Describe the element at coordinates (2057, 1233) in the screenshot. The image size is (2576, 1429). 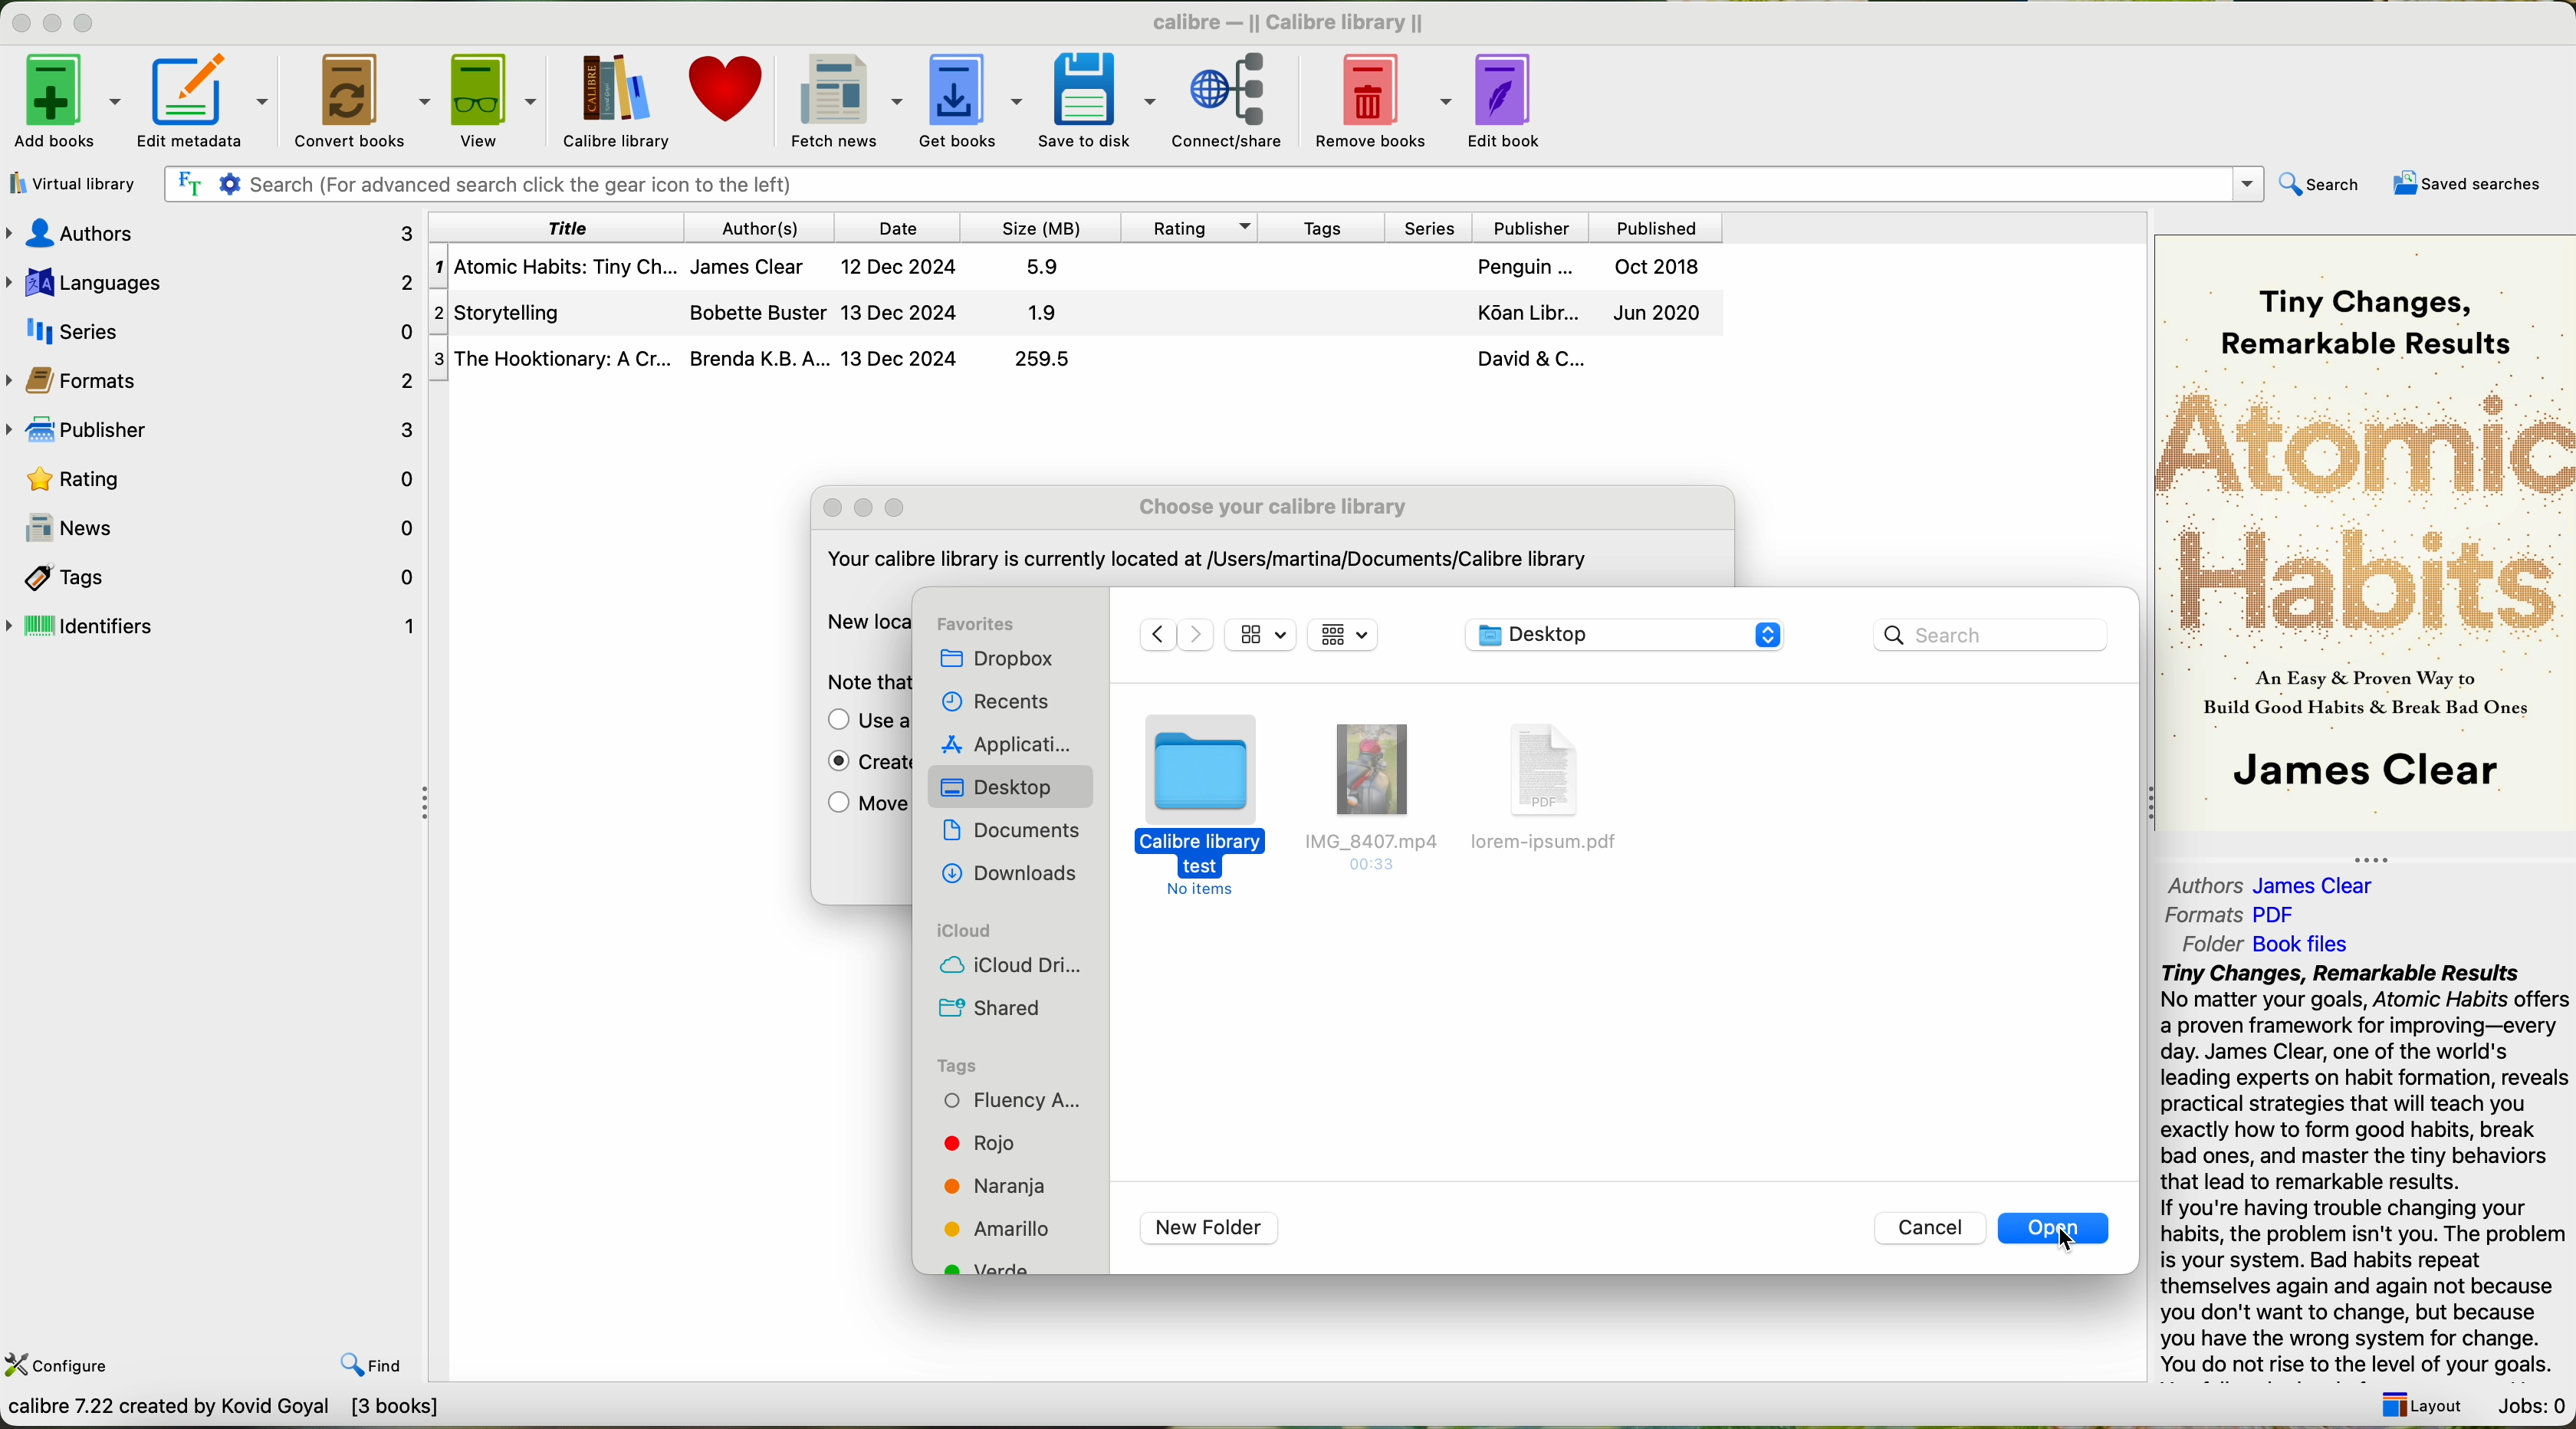
I see `click on open button` at that location.